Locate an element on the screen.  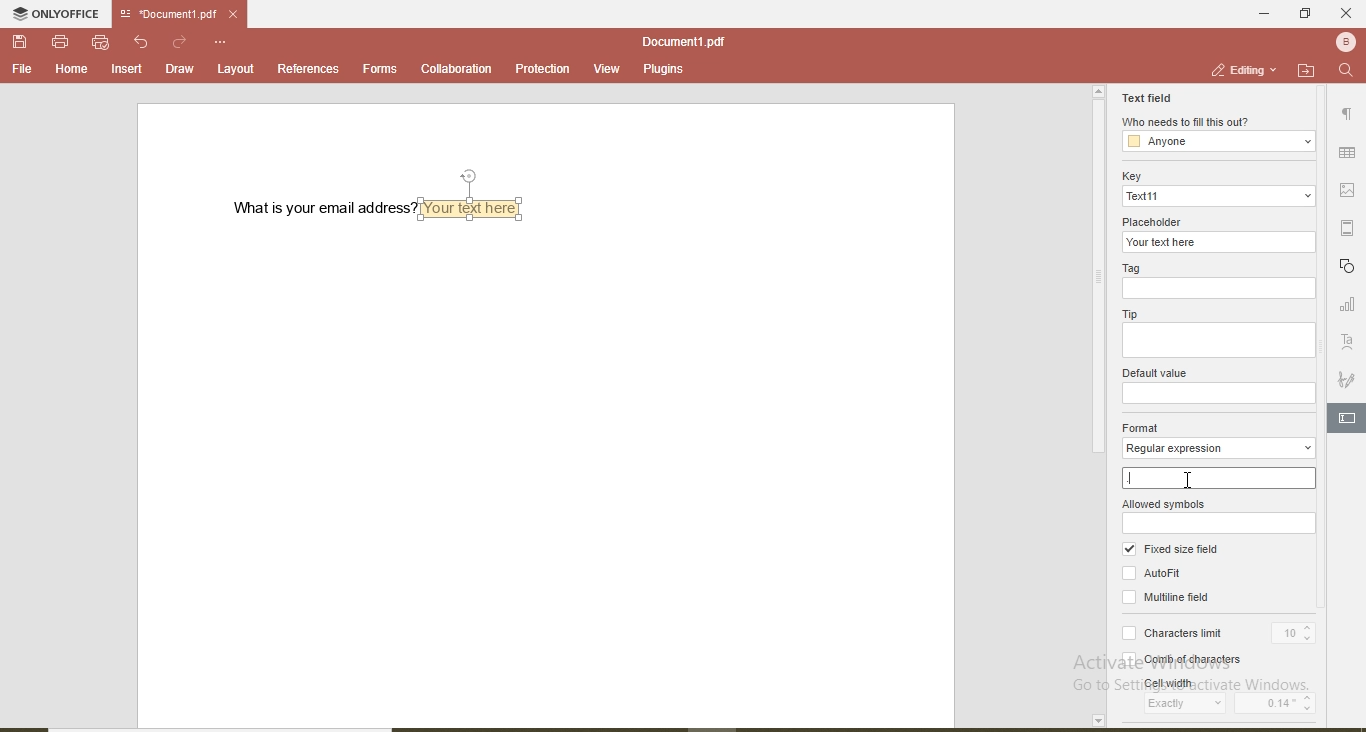
paragraph is located at coordinates (1346, 117).